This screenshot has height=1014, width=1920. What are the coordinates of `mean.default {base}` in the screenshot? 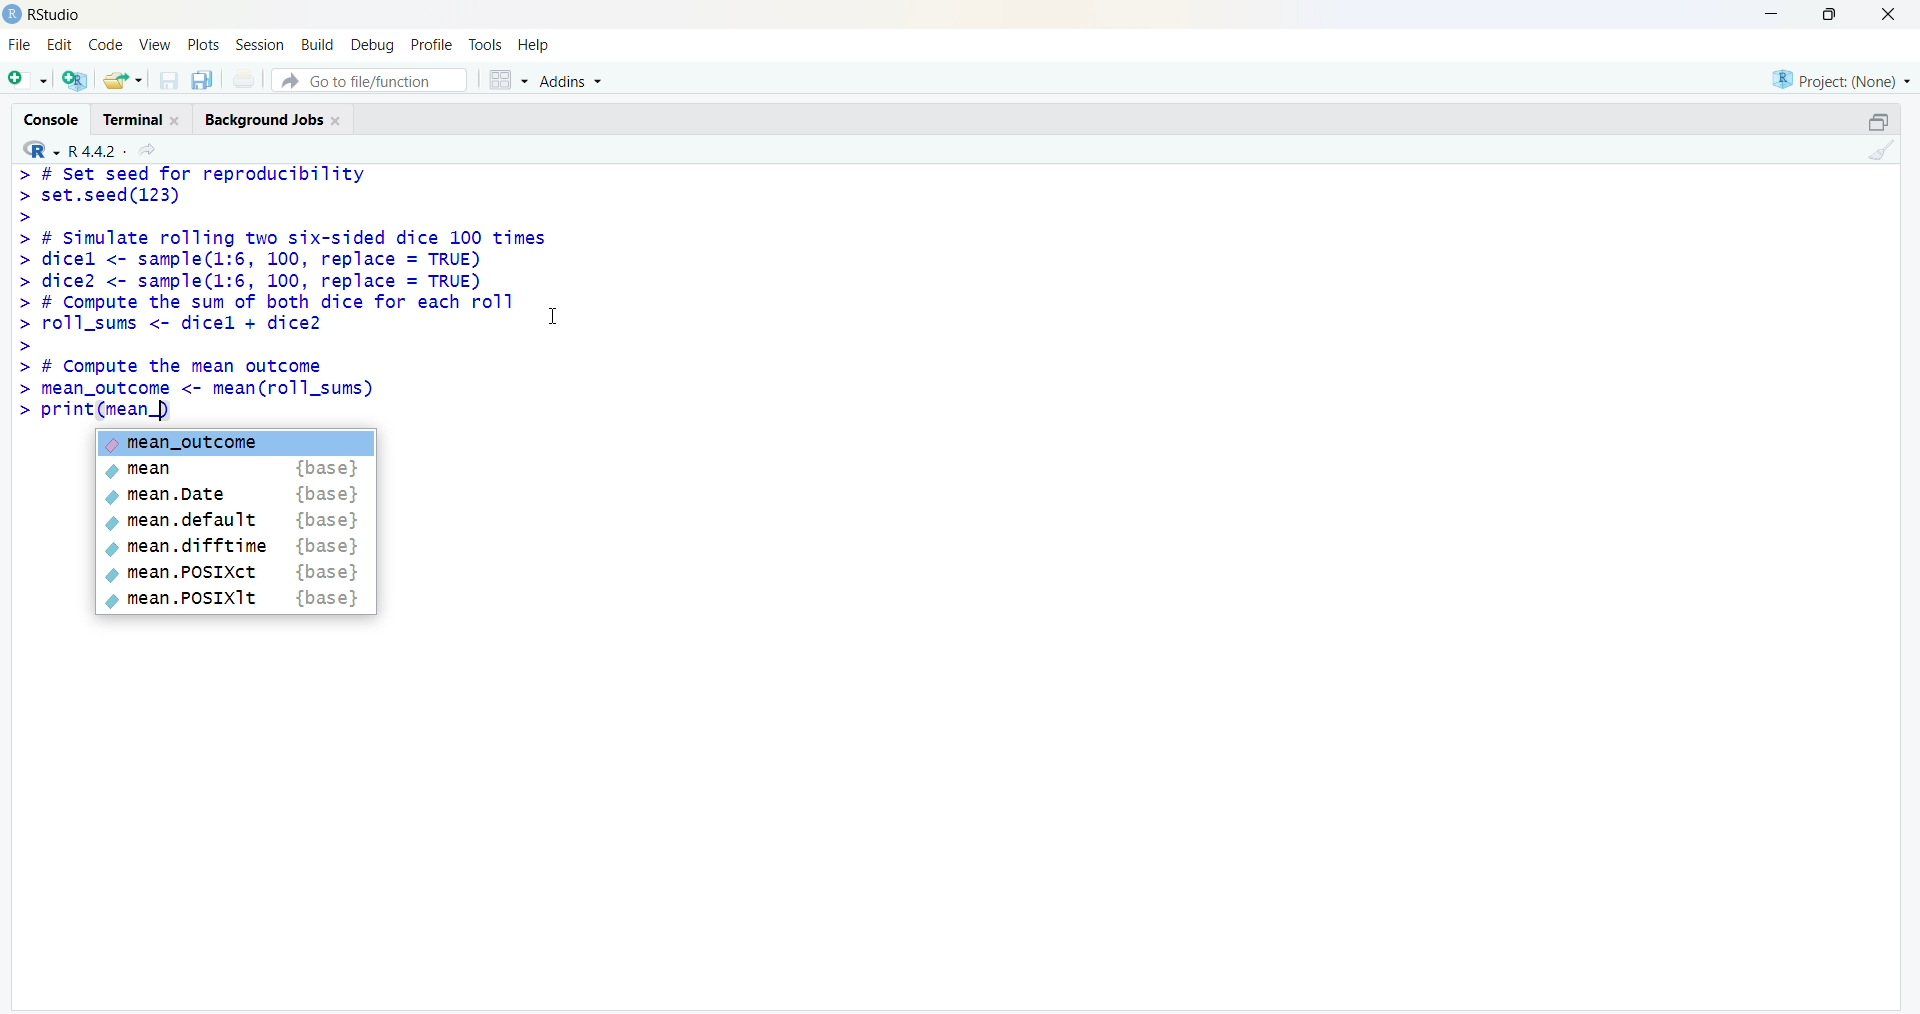 It's located at (231, 521).